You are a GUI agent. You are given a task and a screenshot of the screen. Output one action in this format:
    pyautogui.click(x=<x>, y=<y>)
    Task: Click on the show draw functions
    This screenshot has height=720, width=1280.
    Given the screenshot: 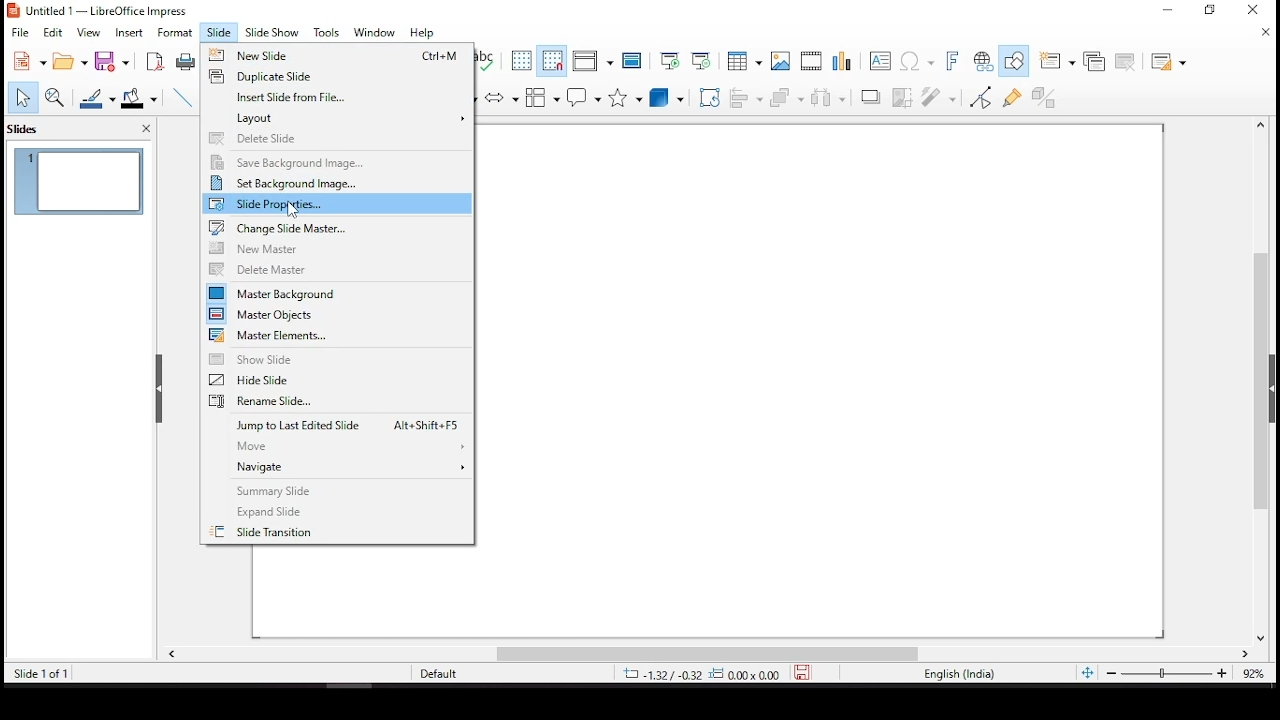 What is the action you would take?
    pyautogui.click(x=1015, y=59)
    